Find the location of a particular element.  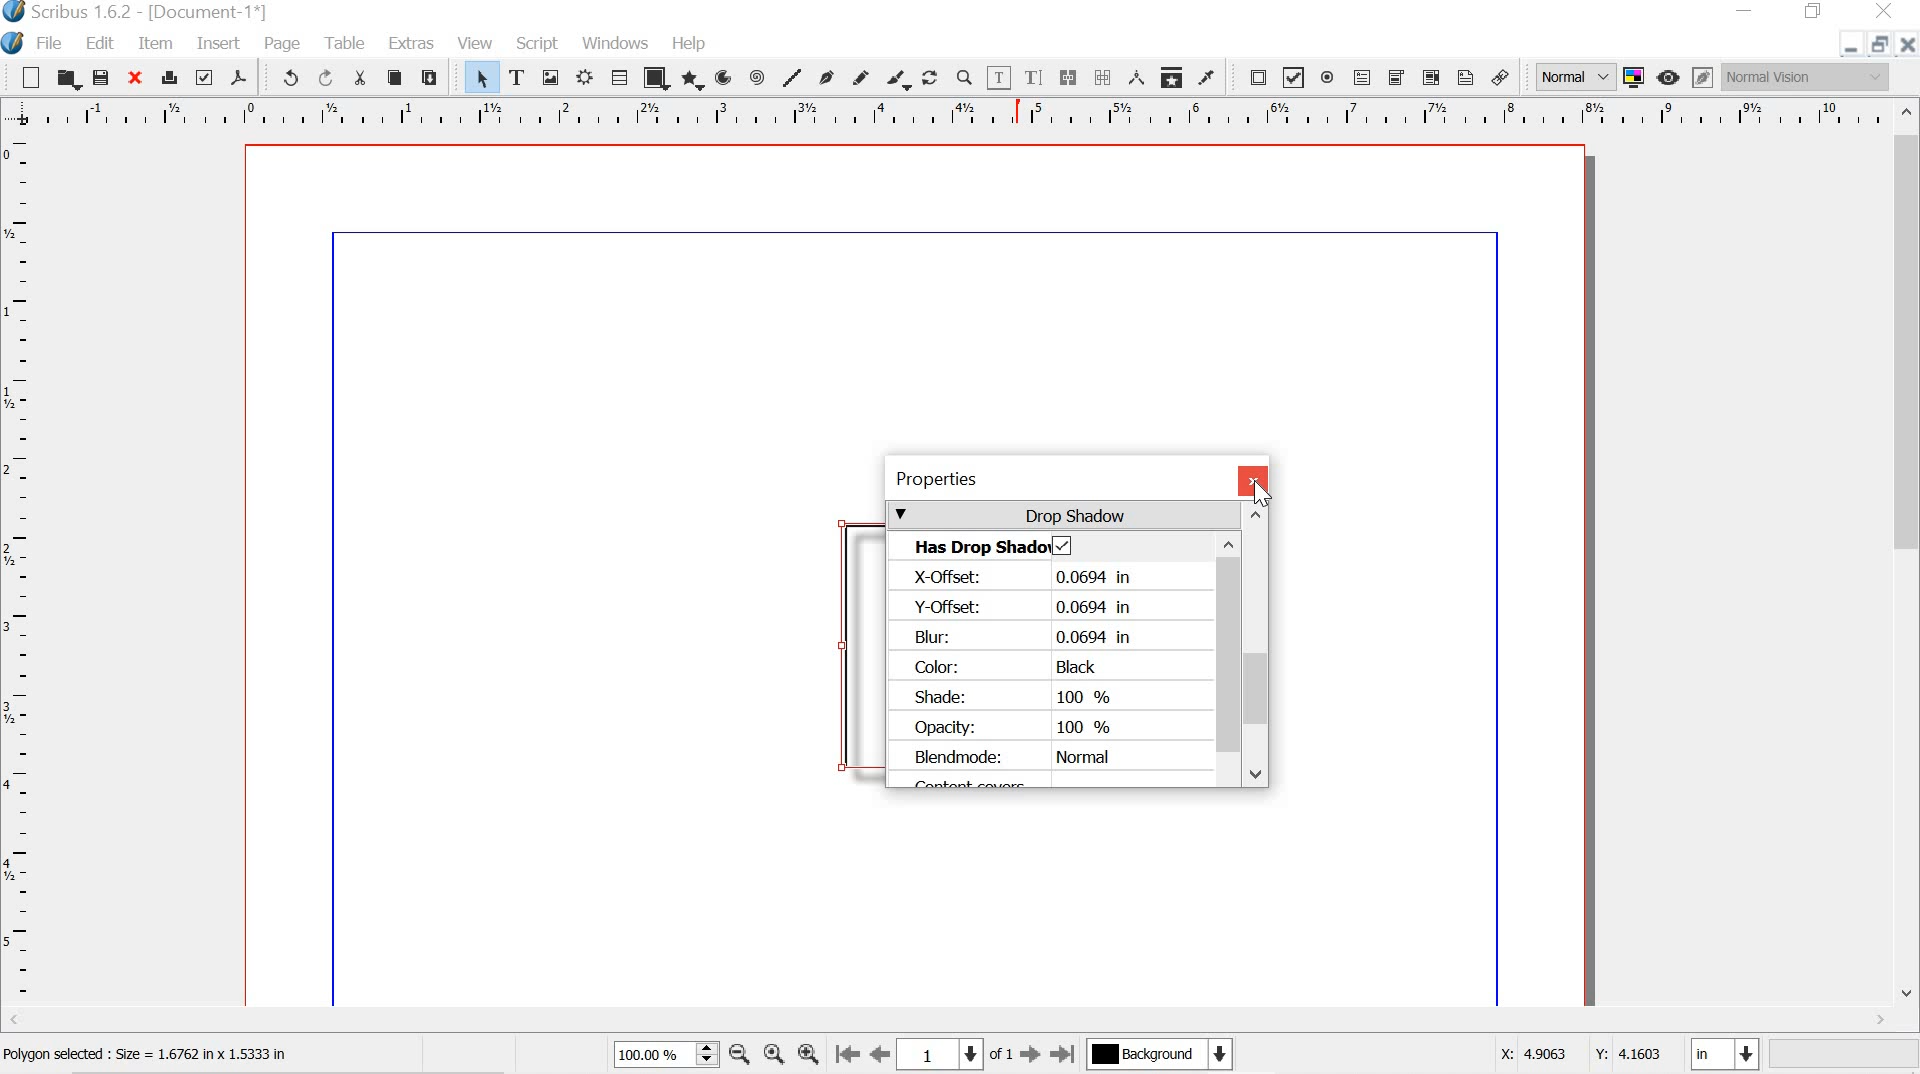

redo is located at coordinates (325, 77).